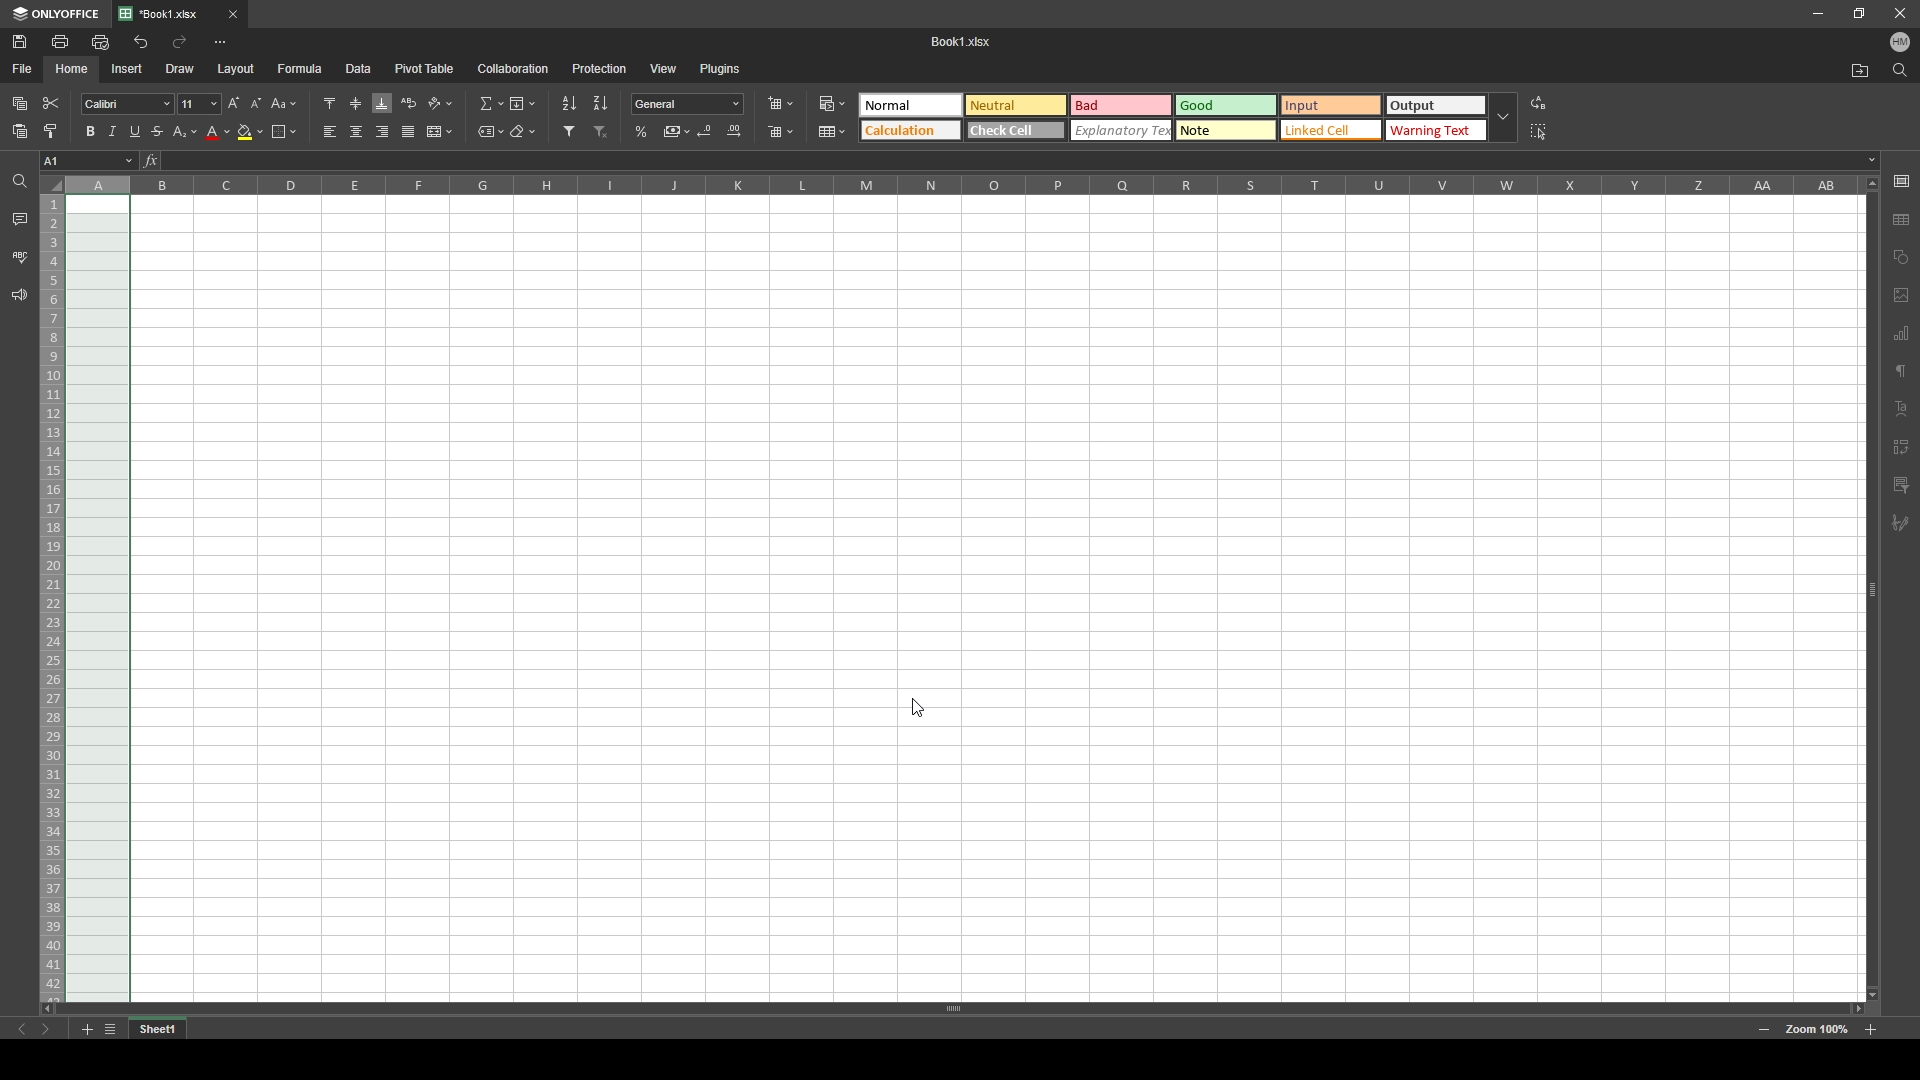 The height and width of the screenshot is (1080, 1920). Describe the element at coordinates (1871, 588) in the screenshot. I see `scroll bar` at that location.